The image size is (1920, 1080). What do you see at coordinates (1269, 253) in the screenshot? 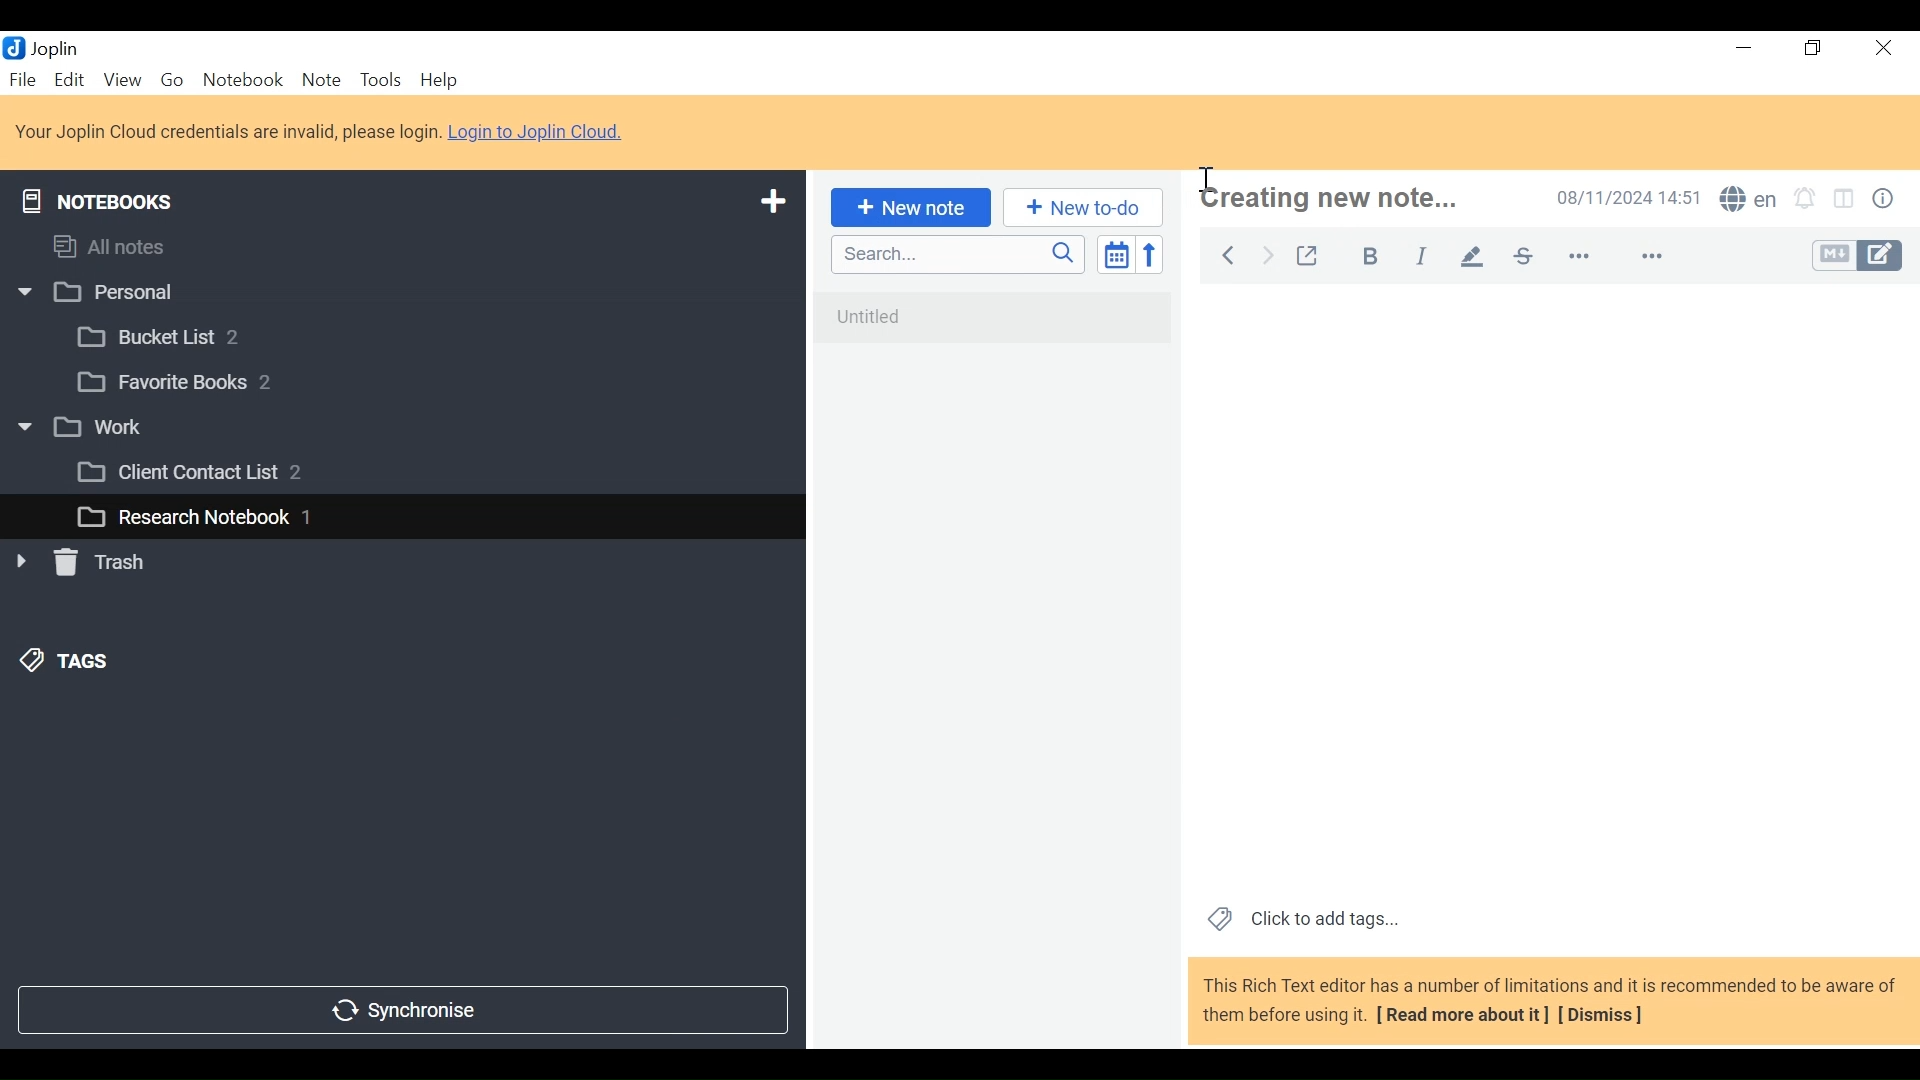
I see `Forward` at bounding box center [1269, 253].